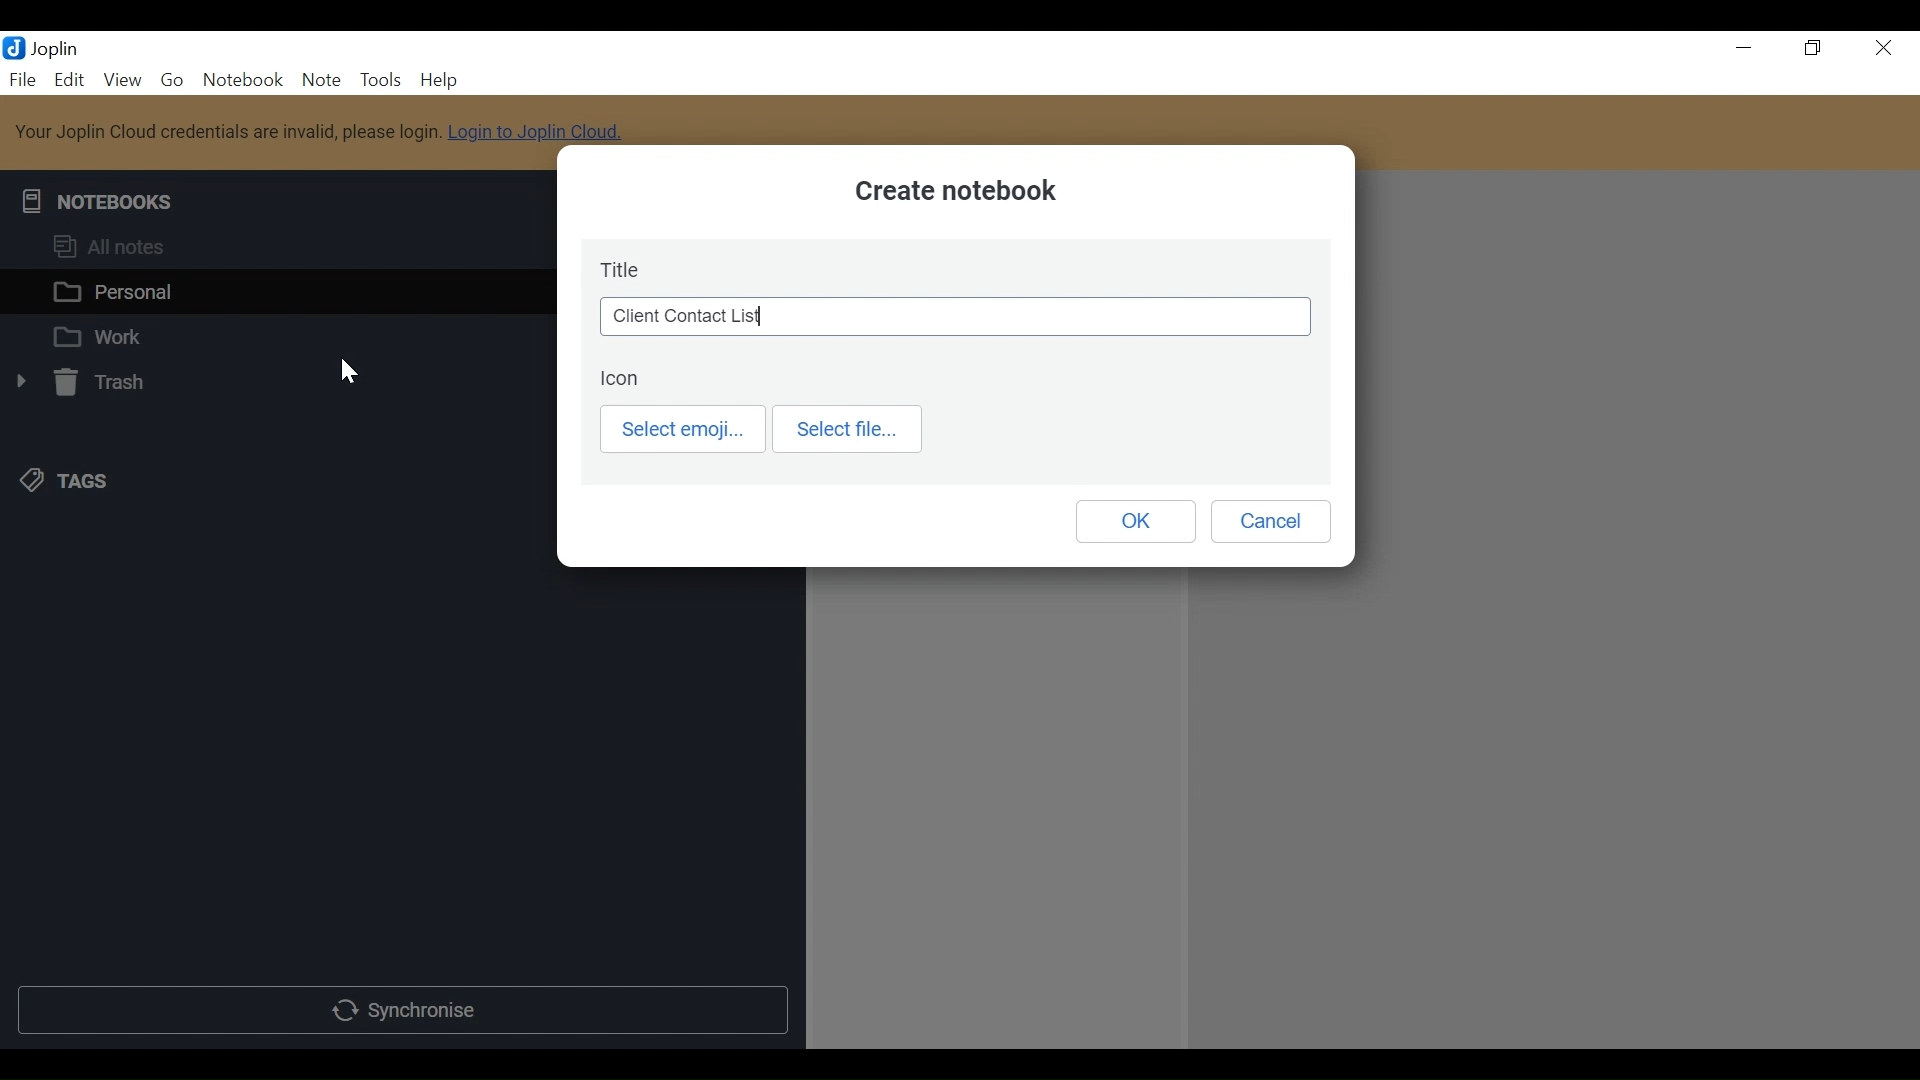 This screenshot has width=1920, height=1080. Describe the element at coordinates (282, 292) in the screenshot. I see `Personal` at that location.